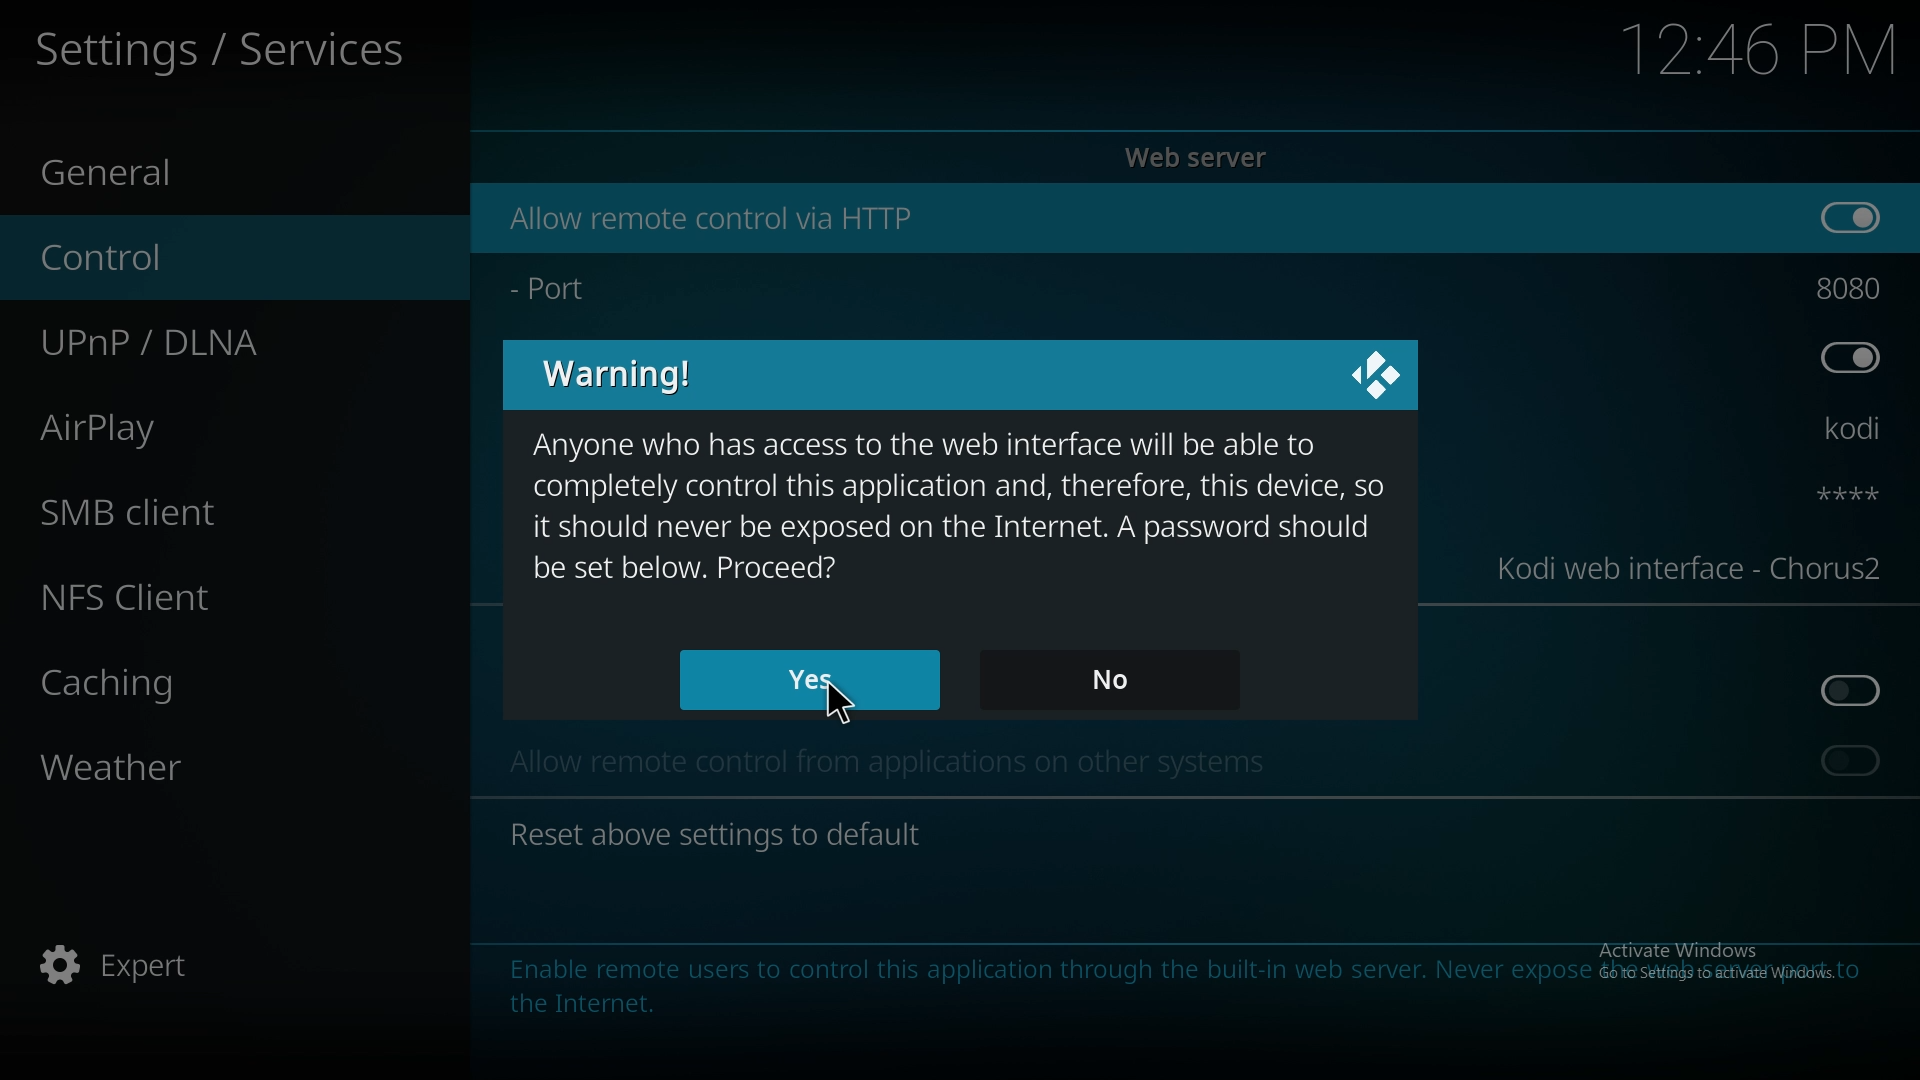  Describe the element at coordinates (1844, 494) in the screenshot. I see `password` at that location.